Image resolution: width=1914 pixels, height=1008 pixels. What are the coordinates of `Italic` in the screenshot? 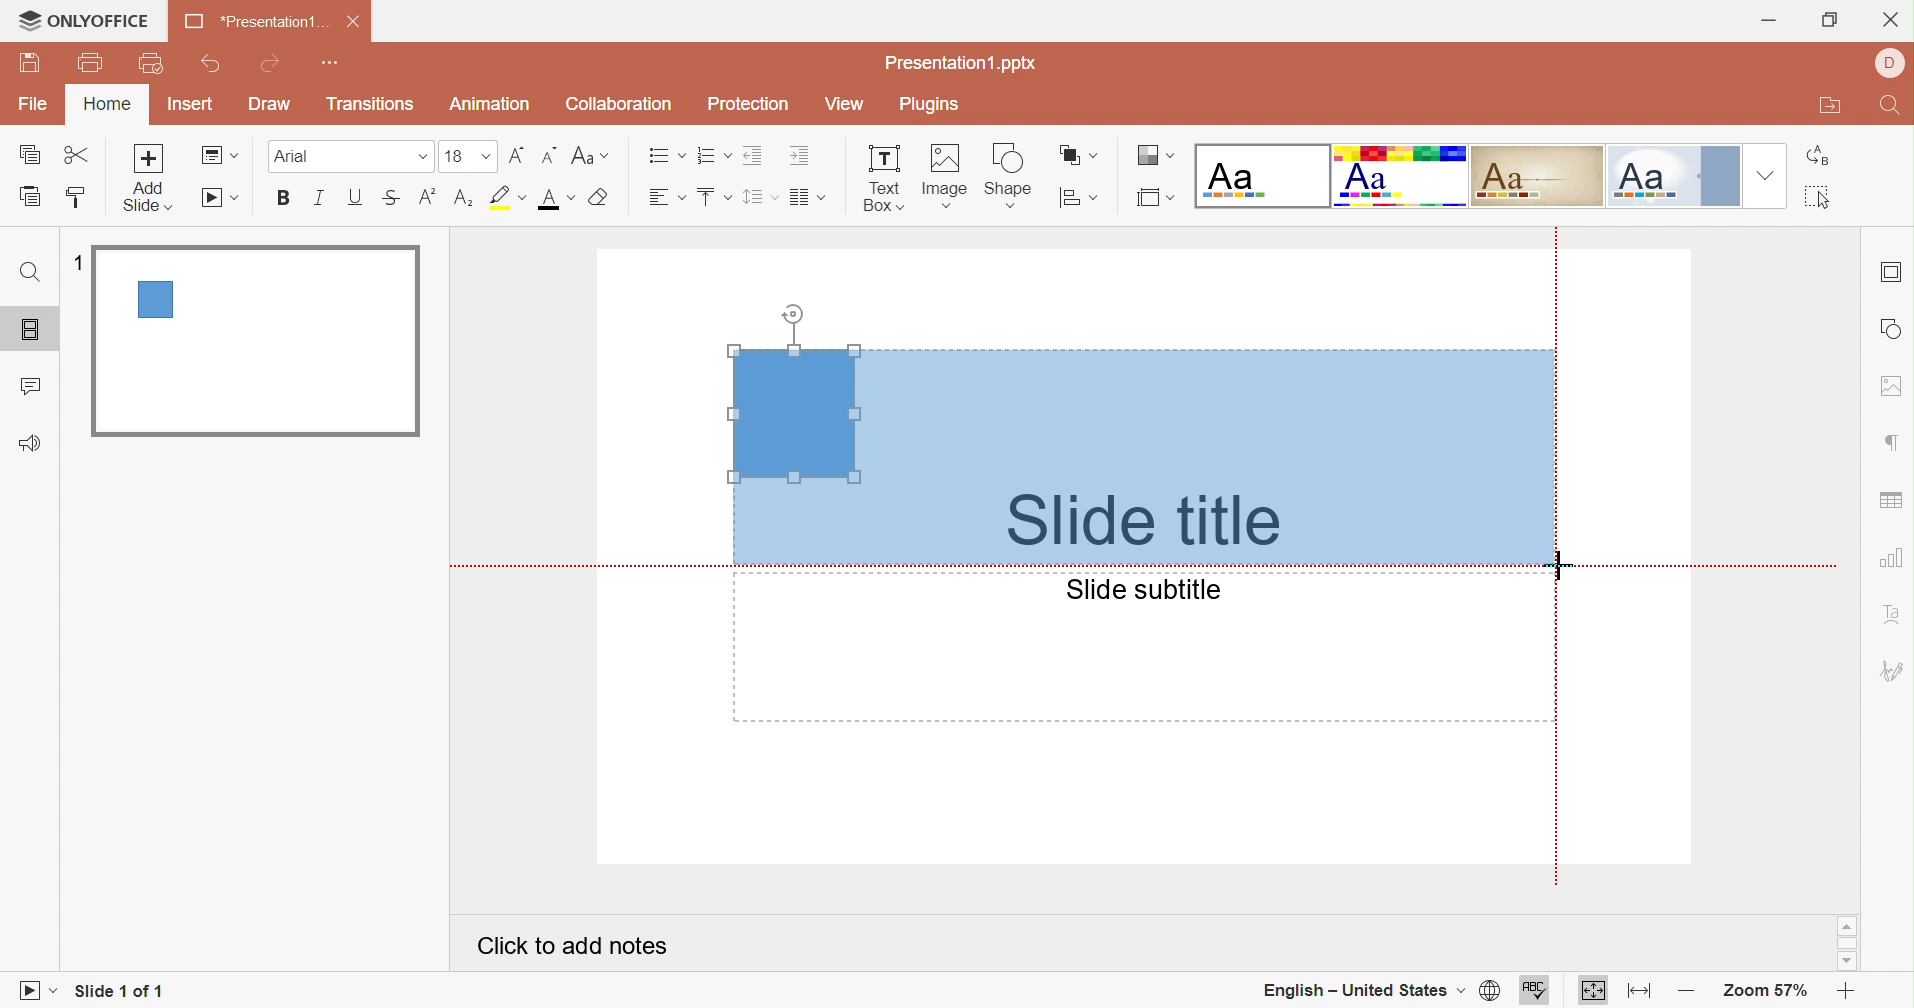 It's located at (317, 199).